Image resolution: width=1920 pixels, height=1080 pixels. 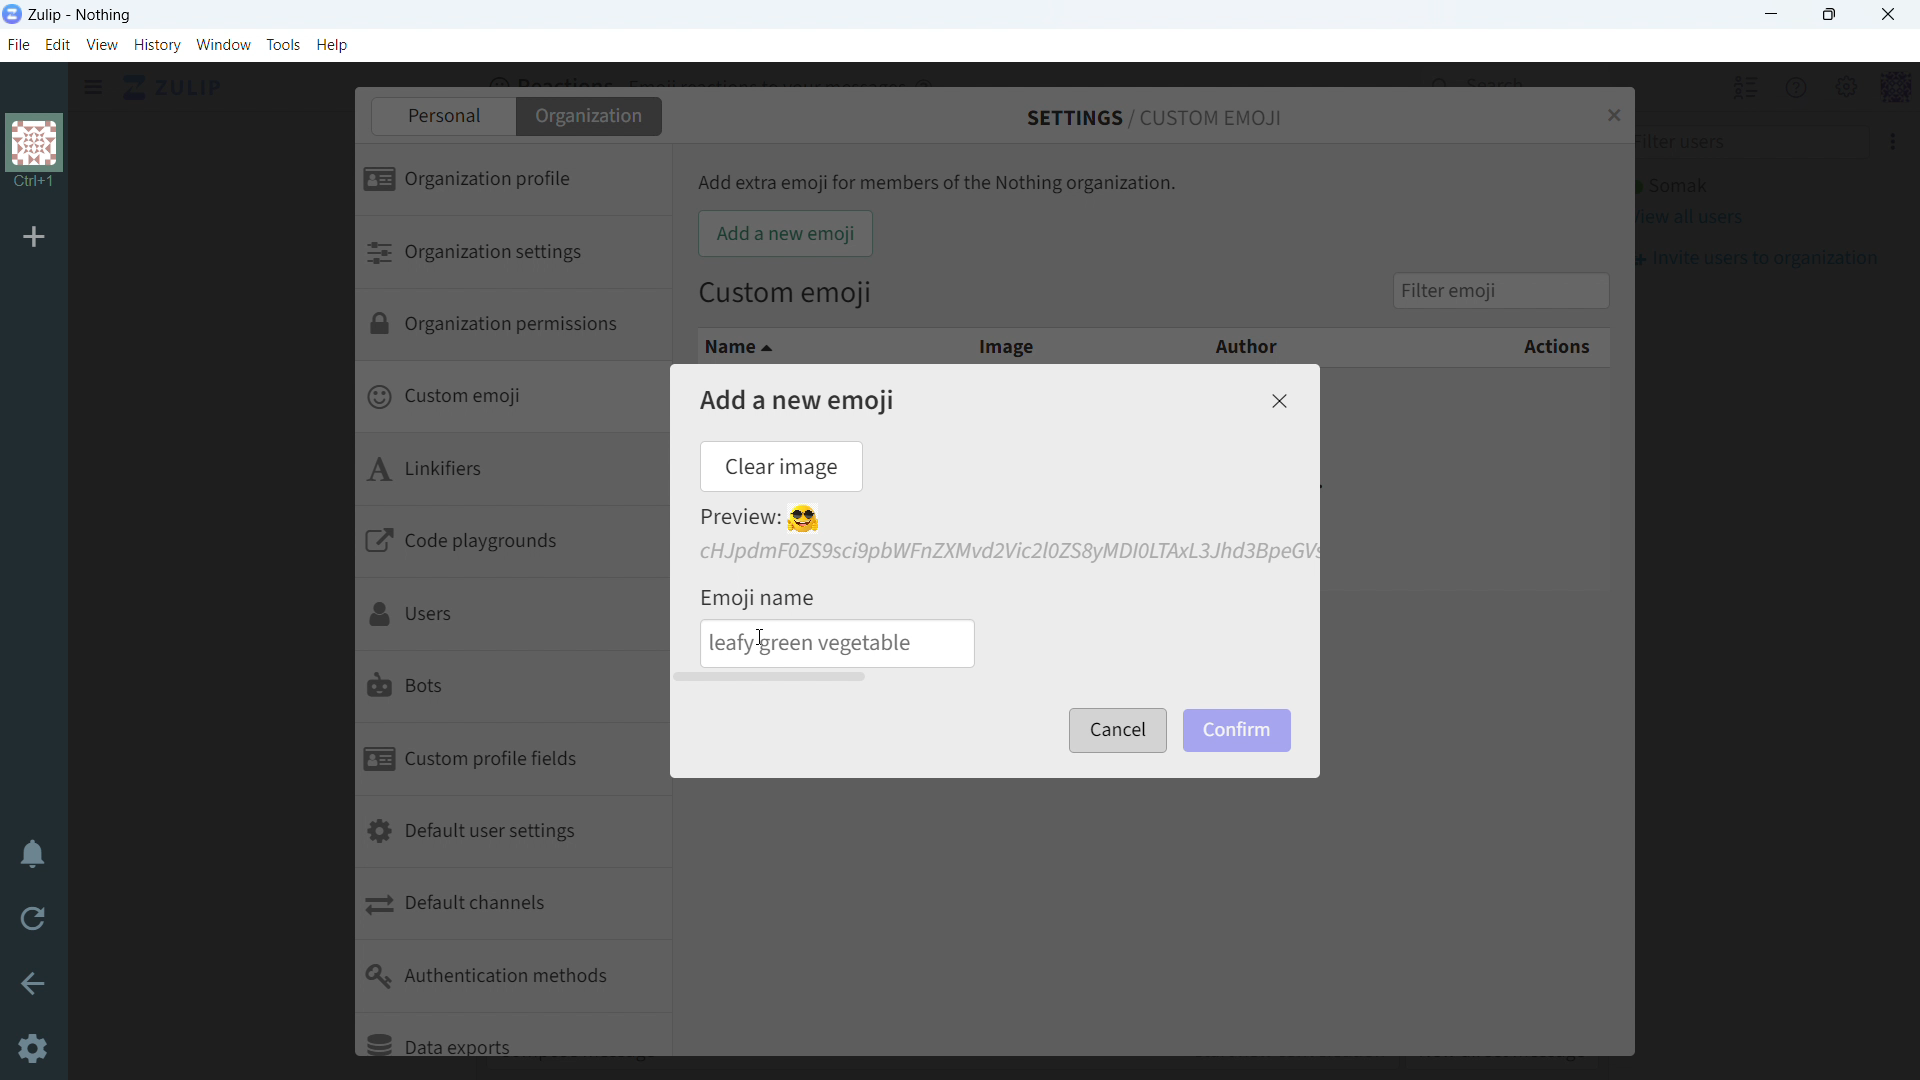 I want to click on Custom emoji, so click(x=786, y=295).